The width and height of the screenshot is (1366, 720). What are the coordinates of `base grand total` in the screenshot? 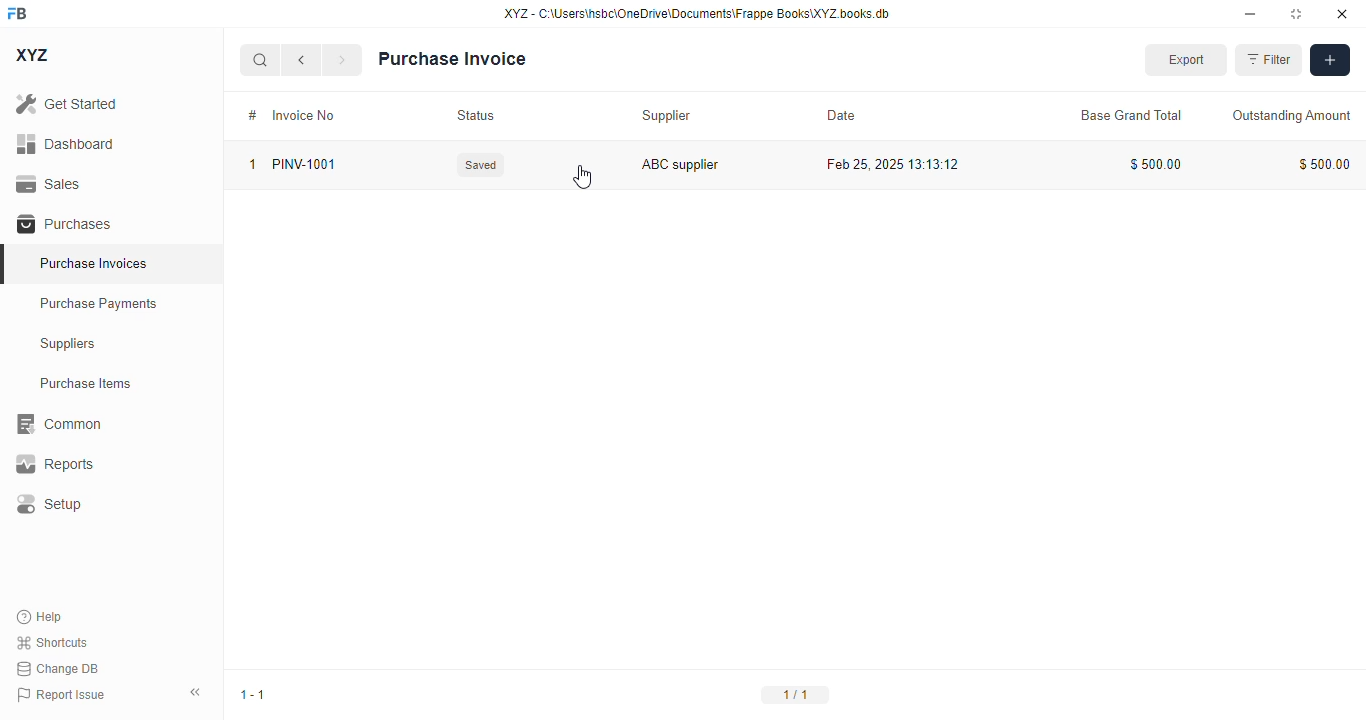 It's located at (1131, 114).